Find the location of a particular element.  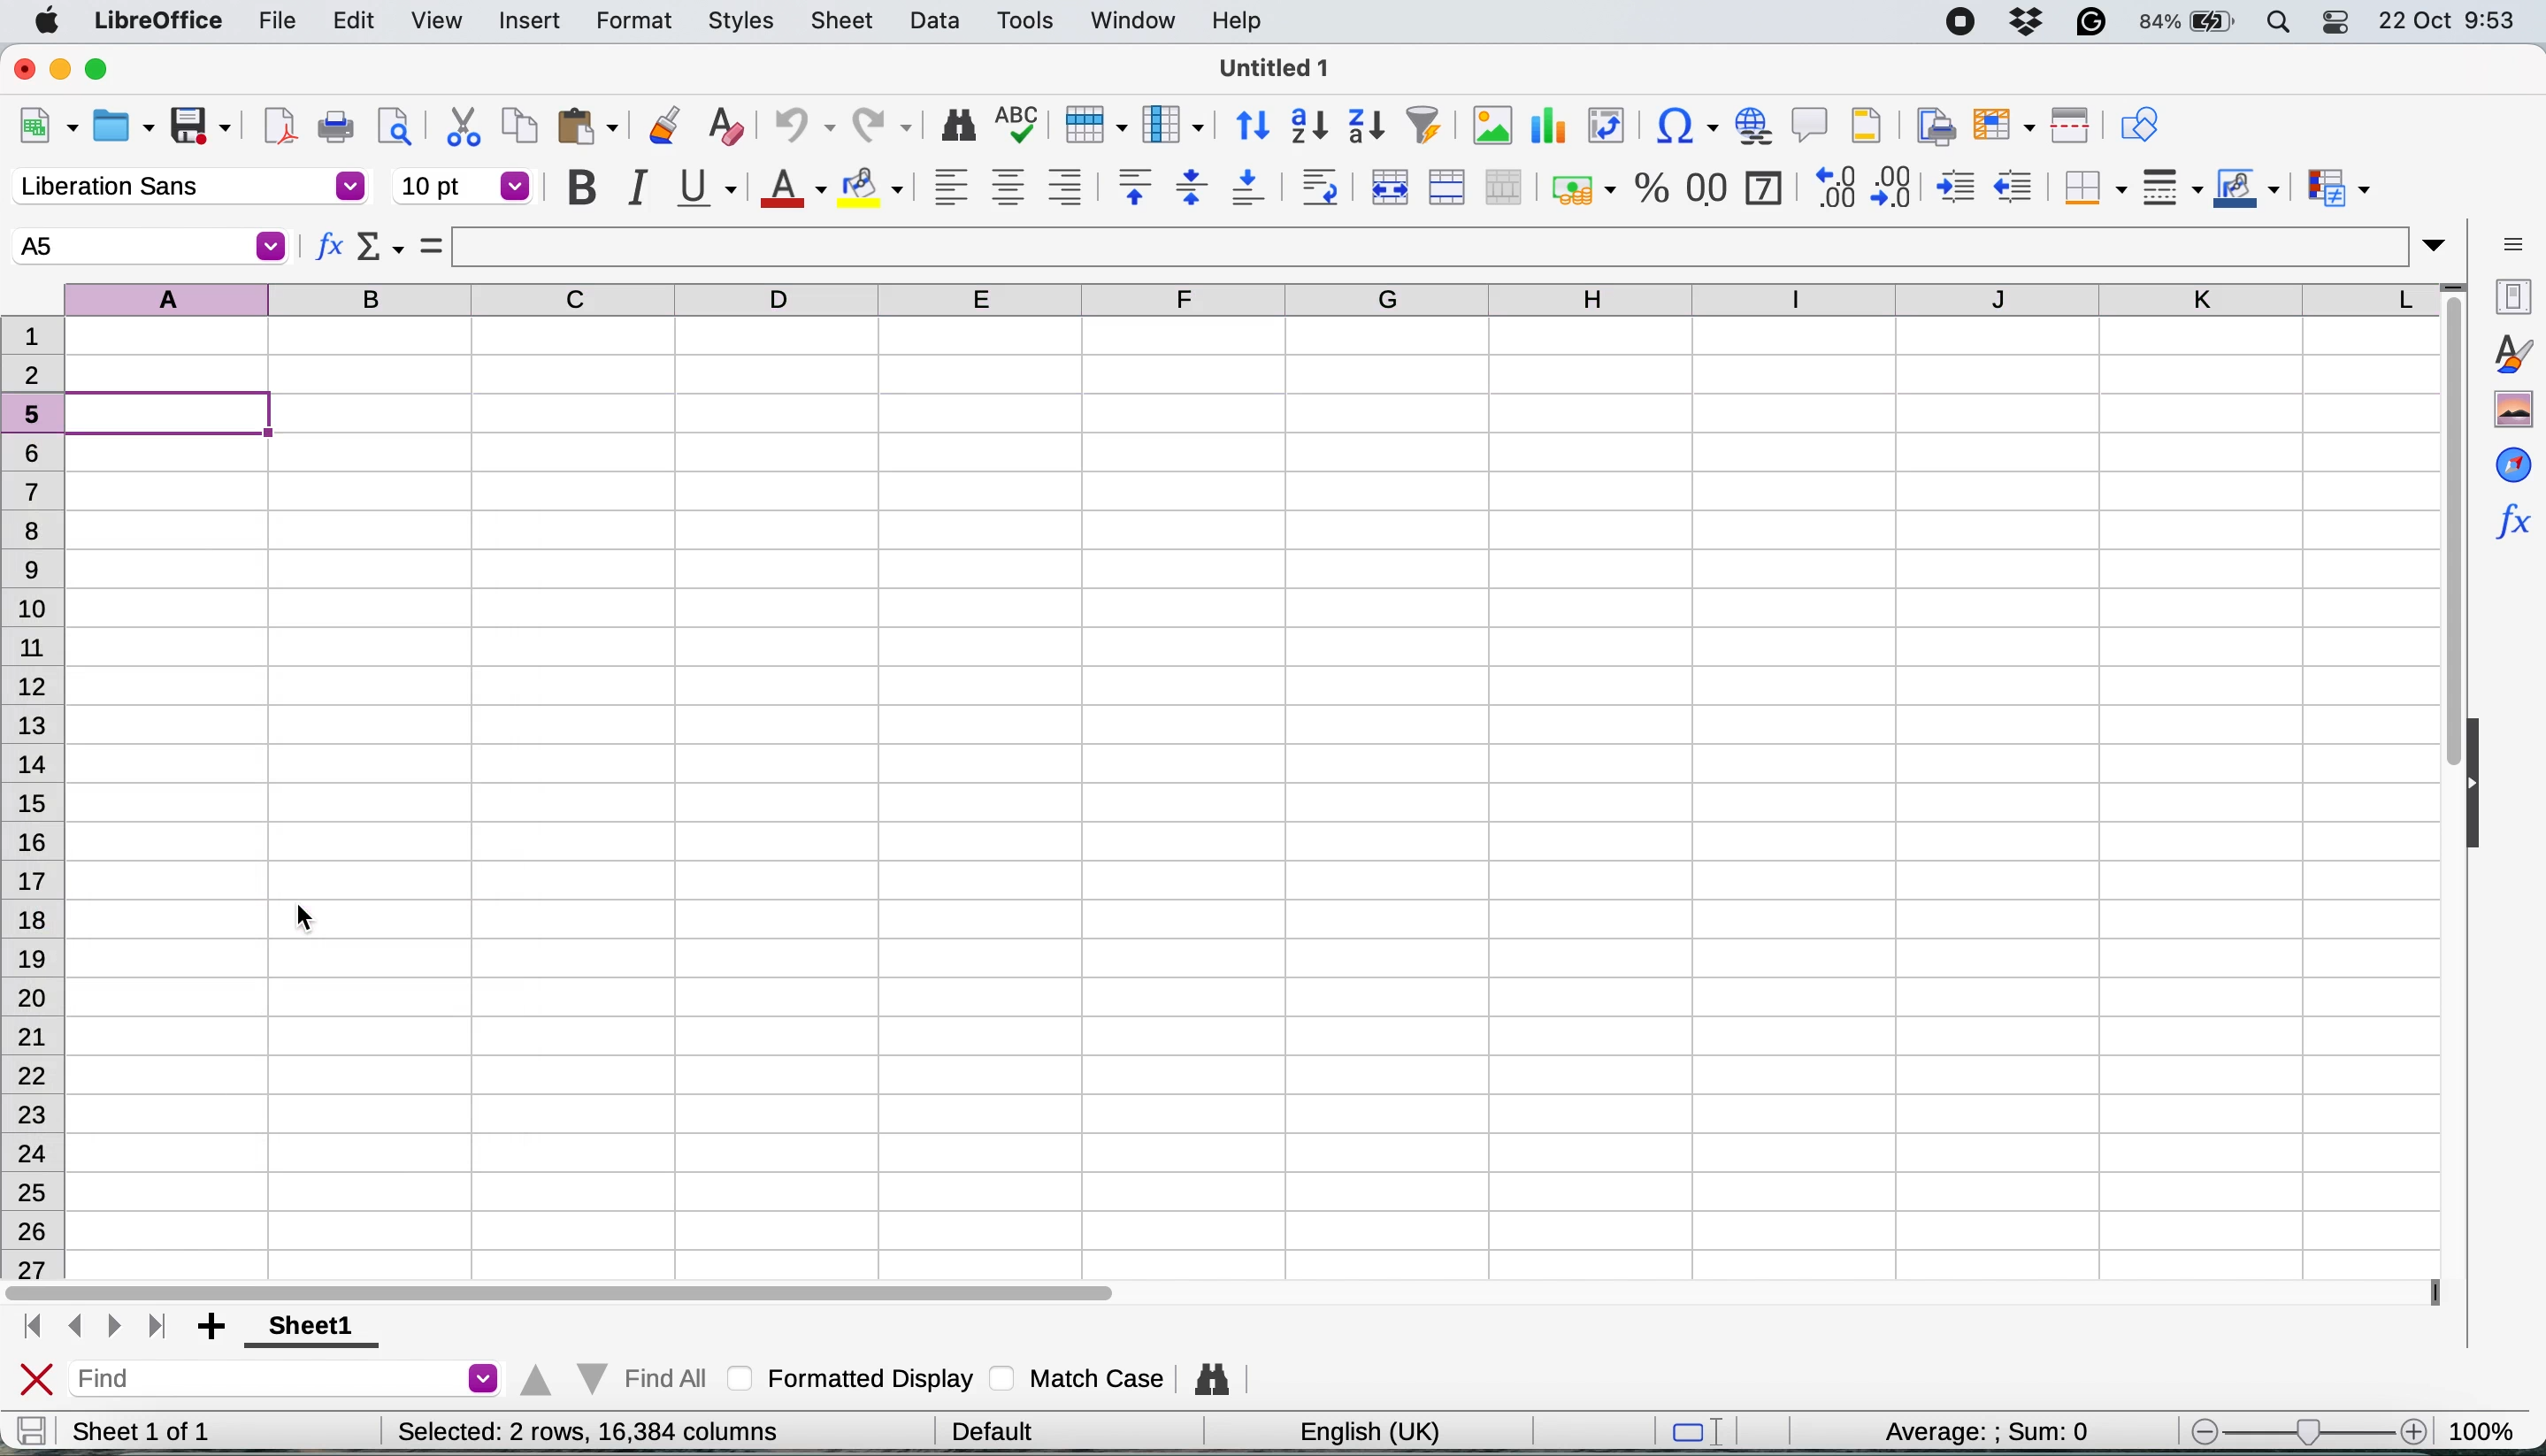

sort is located at coordinates (1254, 123).